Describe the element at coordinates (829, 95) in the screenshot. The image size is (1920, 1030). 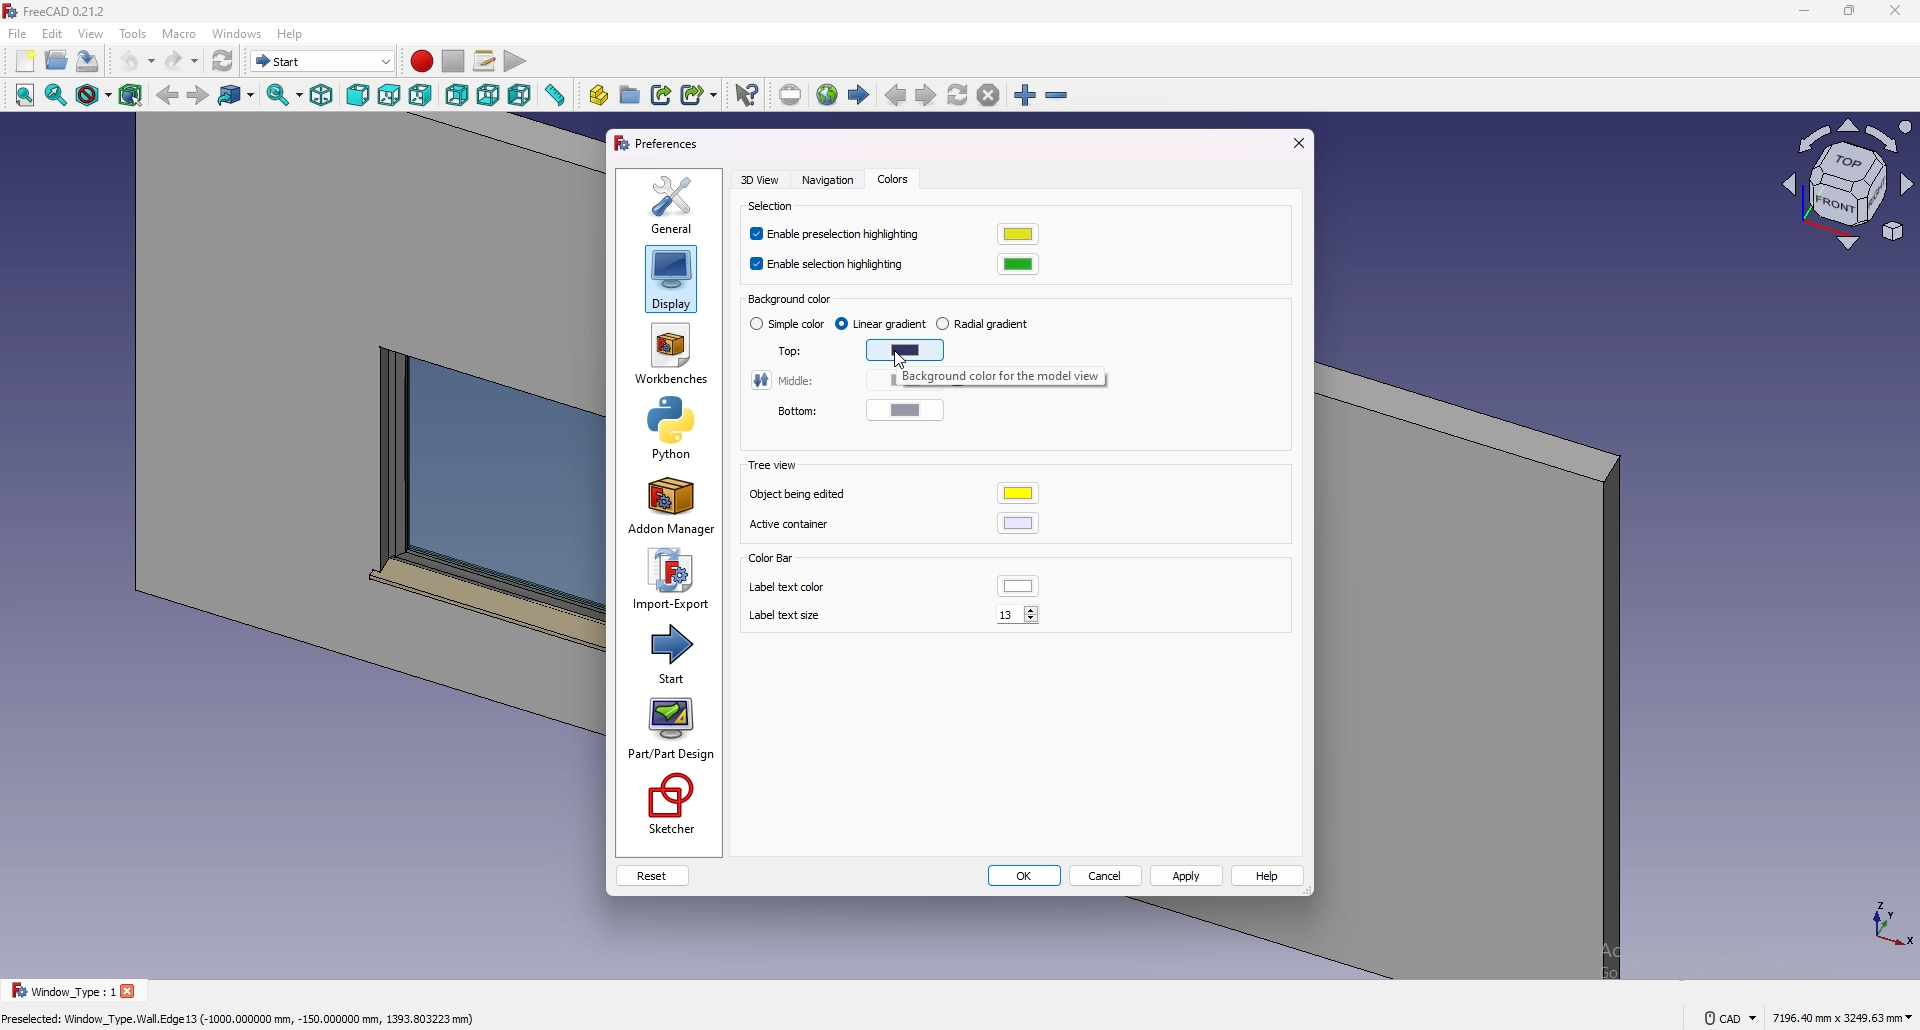
I see `open website` at that location.